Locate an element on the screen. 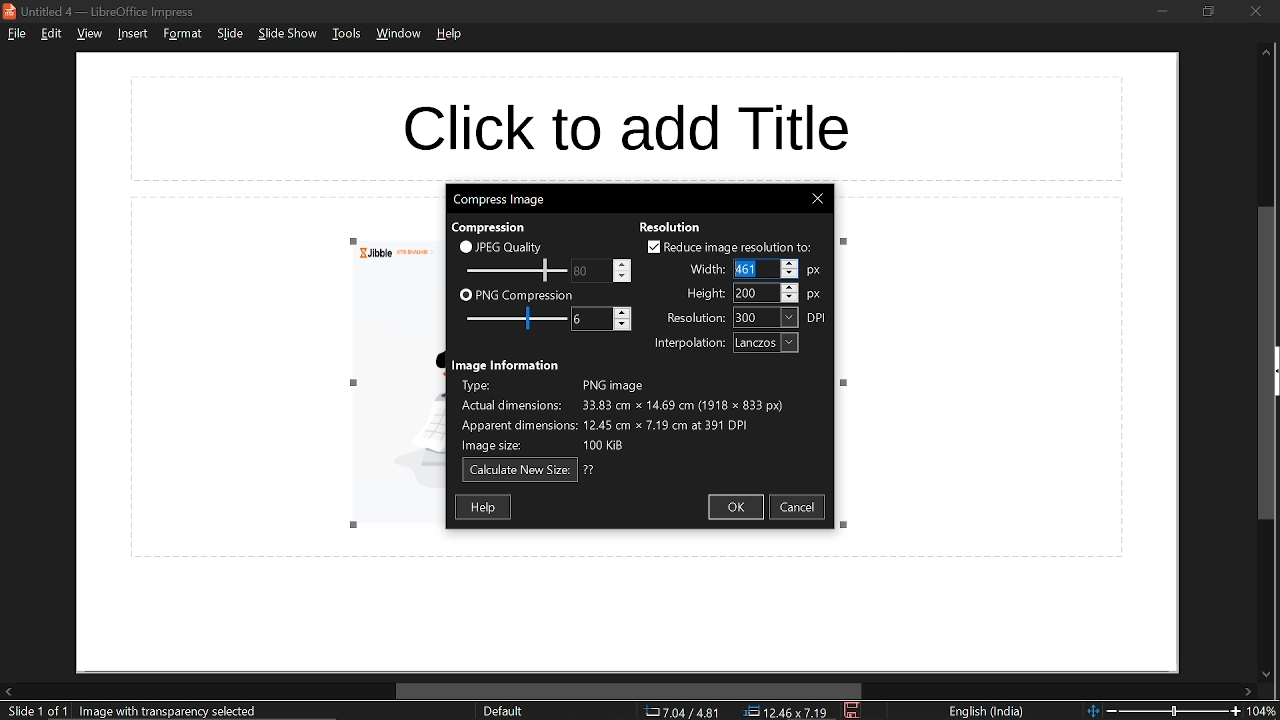 The width and height of the screenshot is (1280, 720). close is located at coordinates (819, 199).